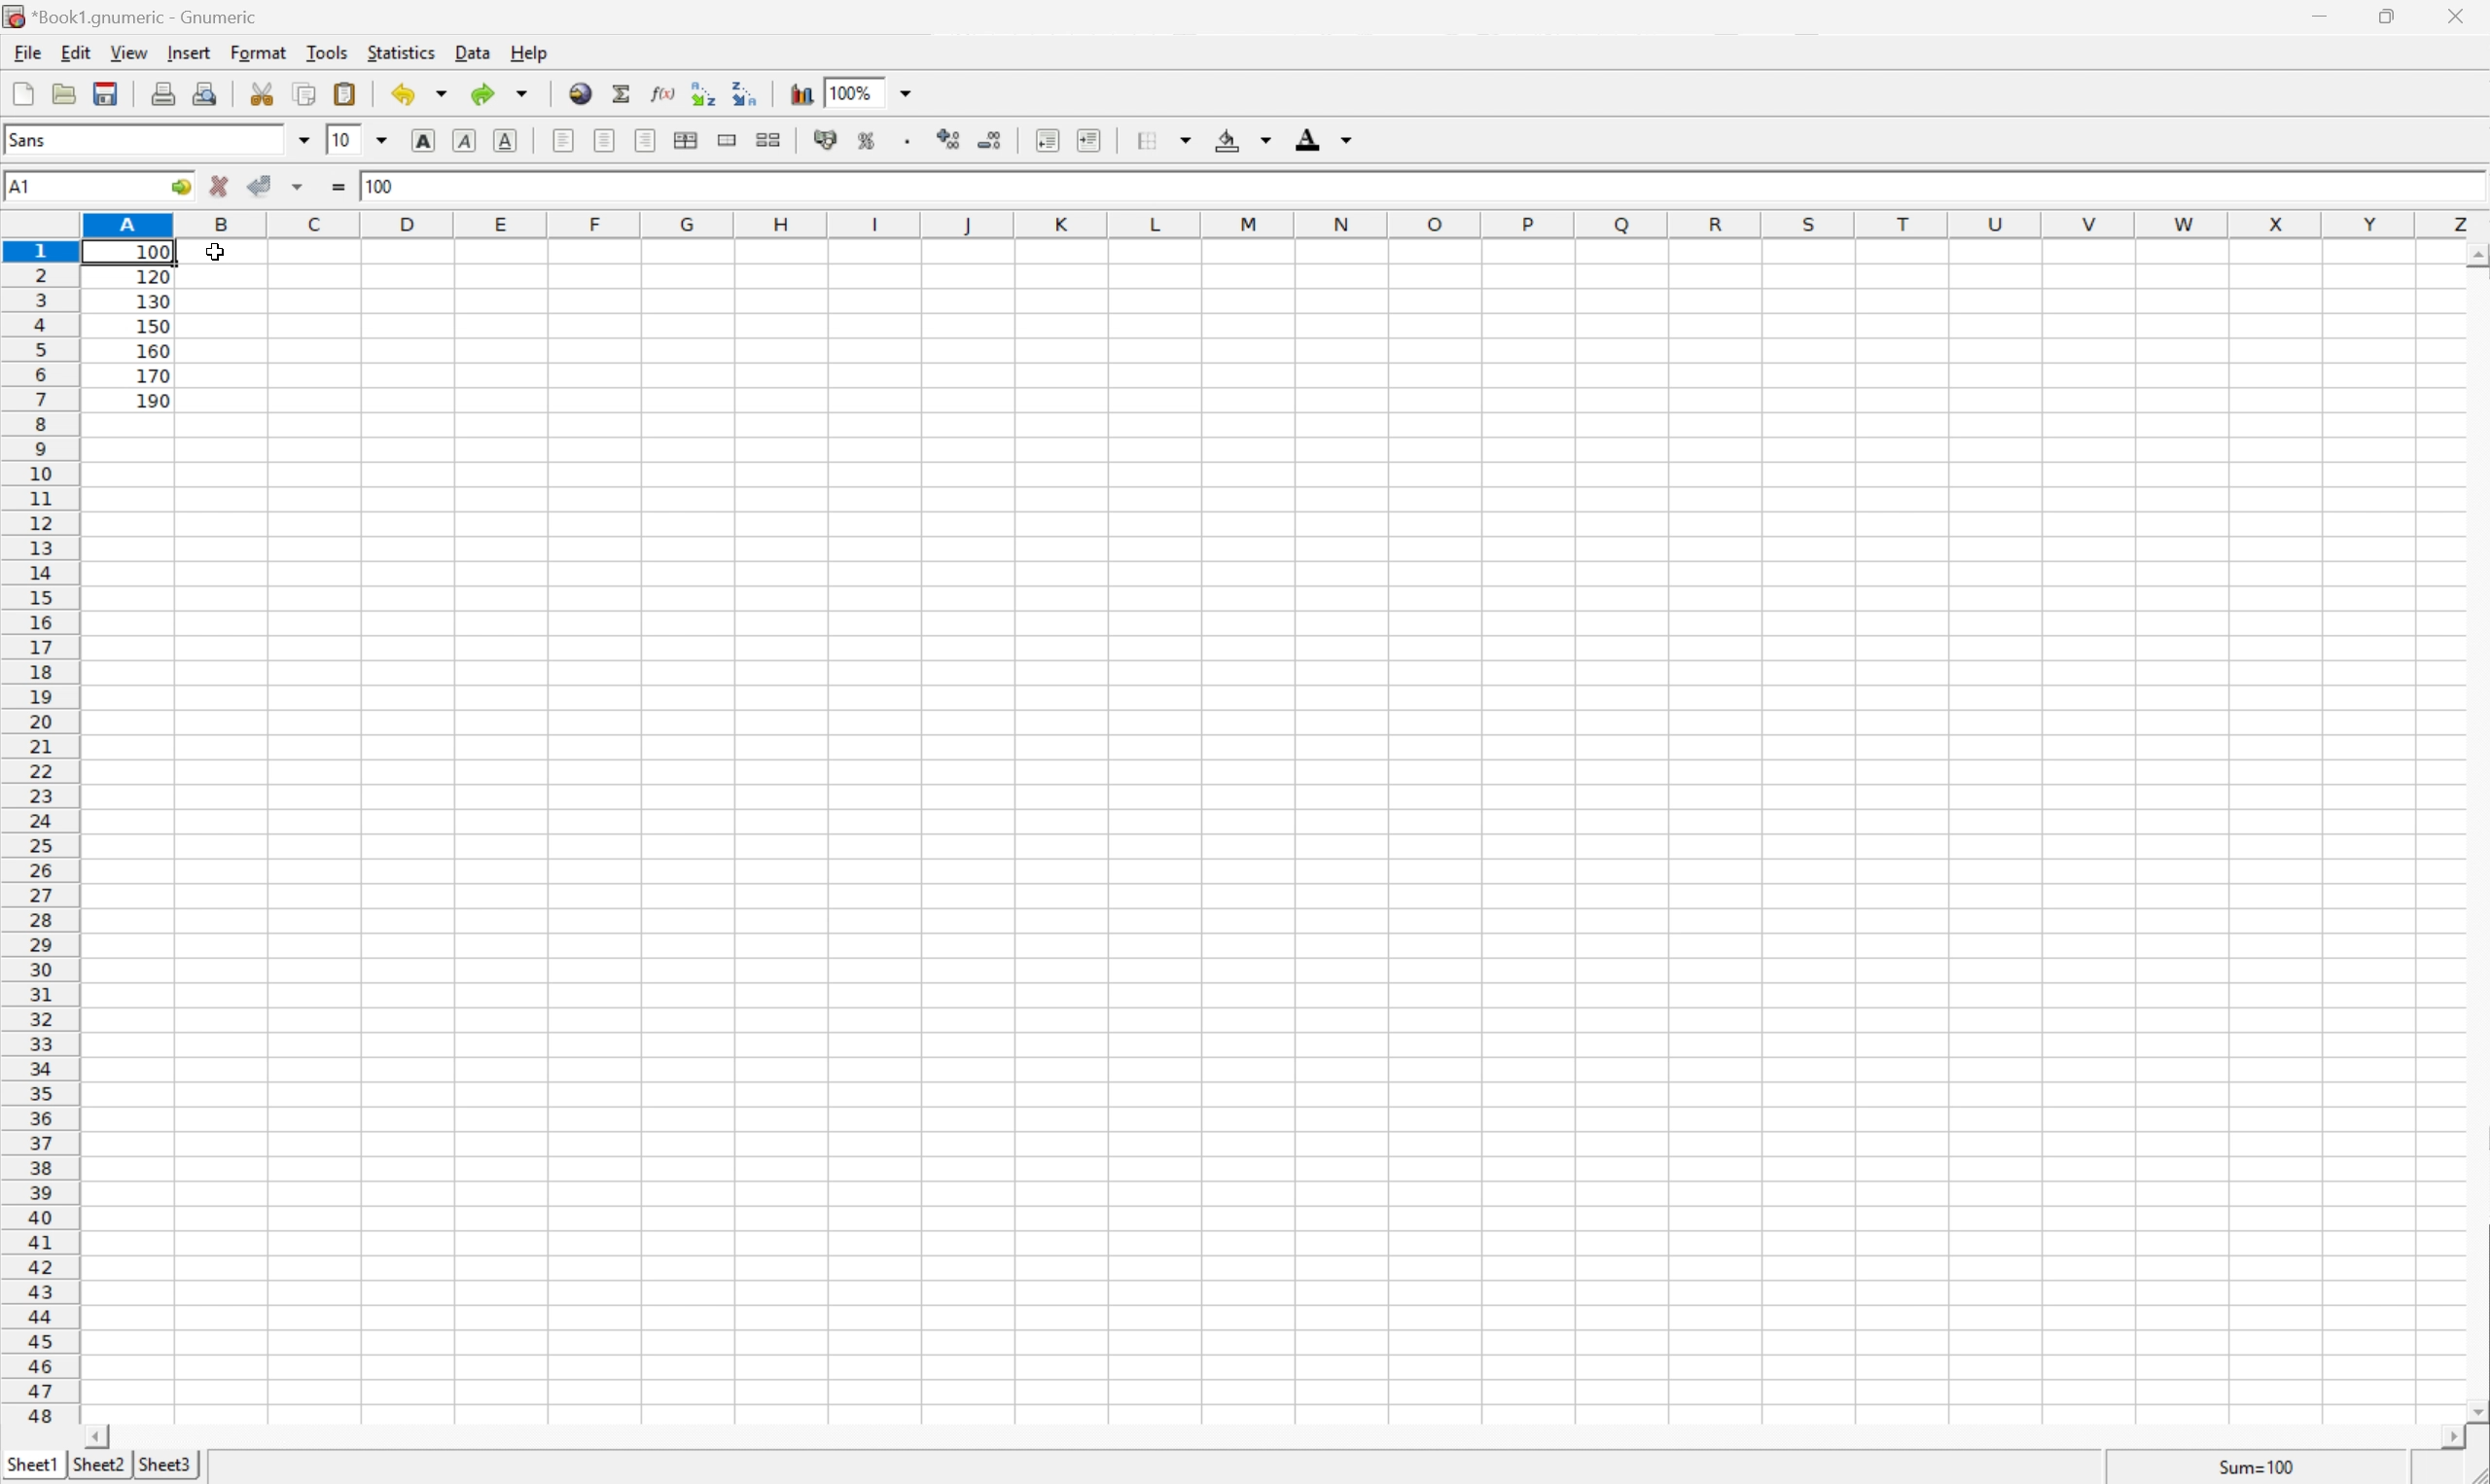 The width and height of the screenshot is (2490, 1484). I want to click on Scroll Left, so click(103, 1432).